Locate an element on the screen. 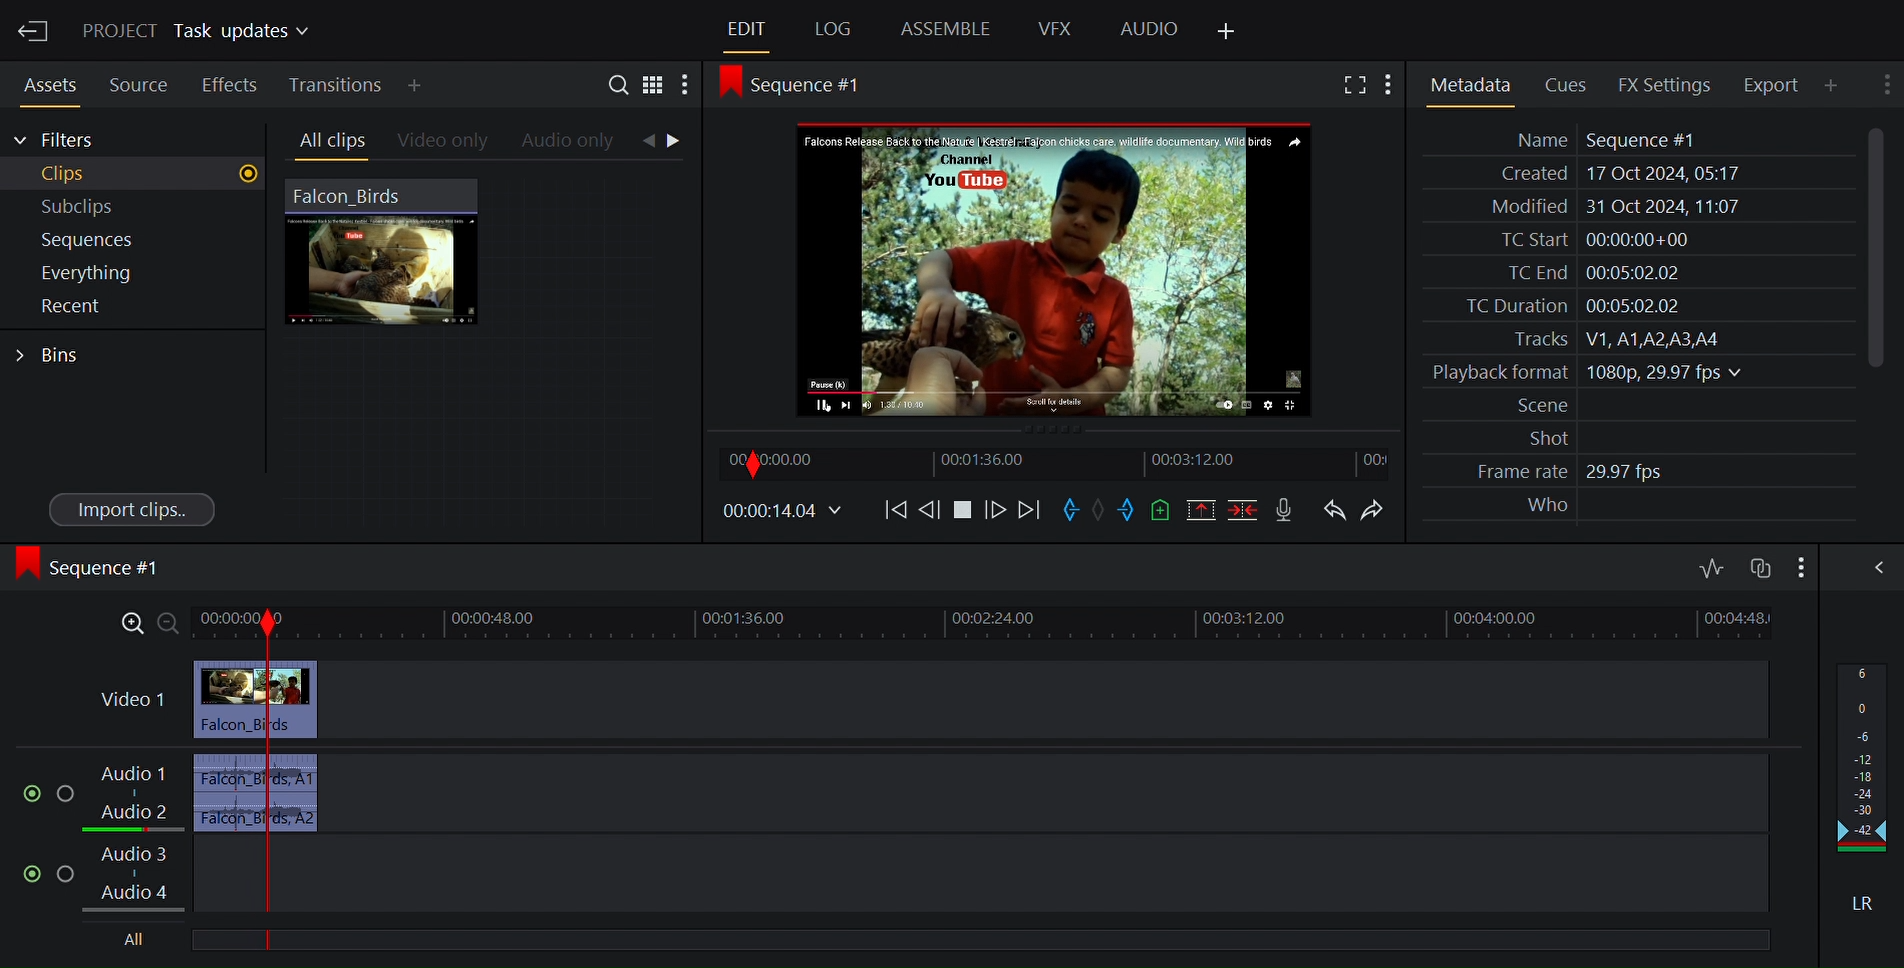 The height and width of the screenshot is (968, 1904). Add cue is located at coordinates (1160, 510).